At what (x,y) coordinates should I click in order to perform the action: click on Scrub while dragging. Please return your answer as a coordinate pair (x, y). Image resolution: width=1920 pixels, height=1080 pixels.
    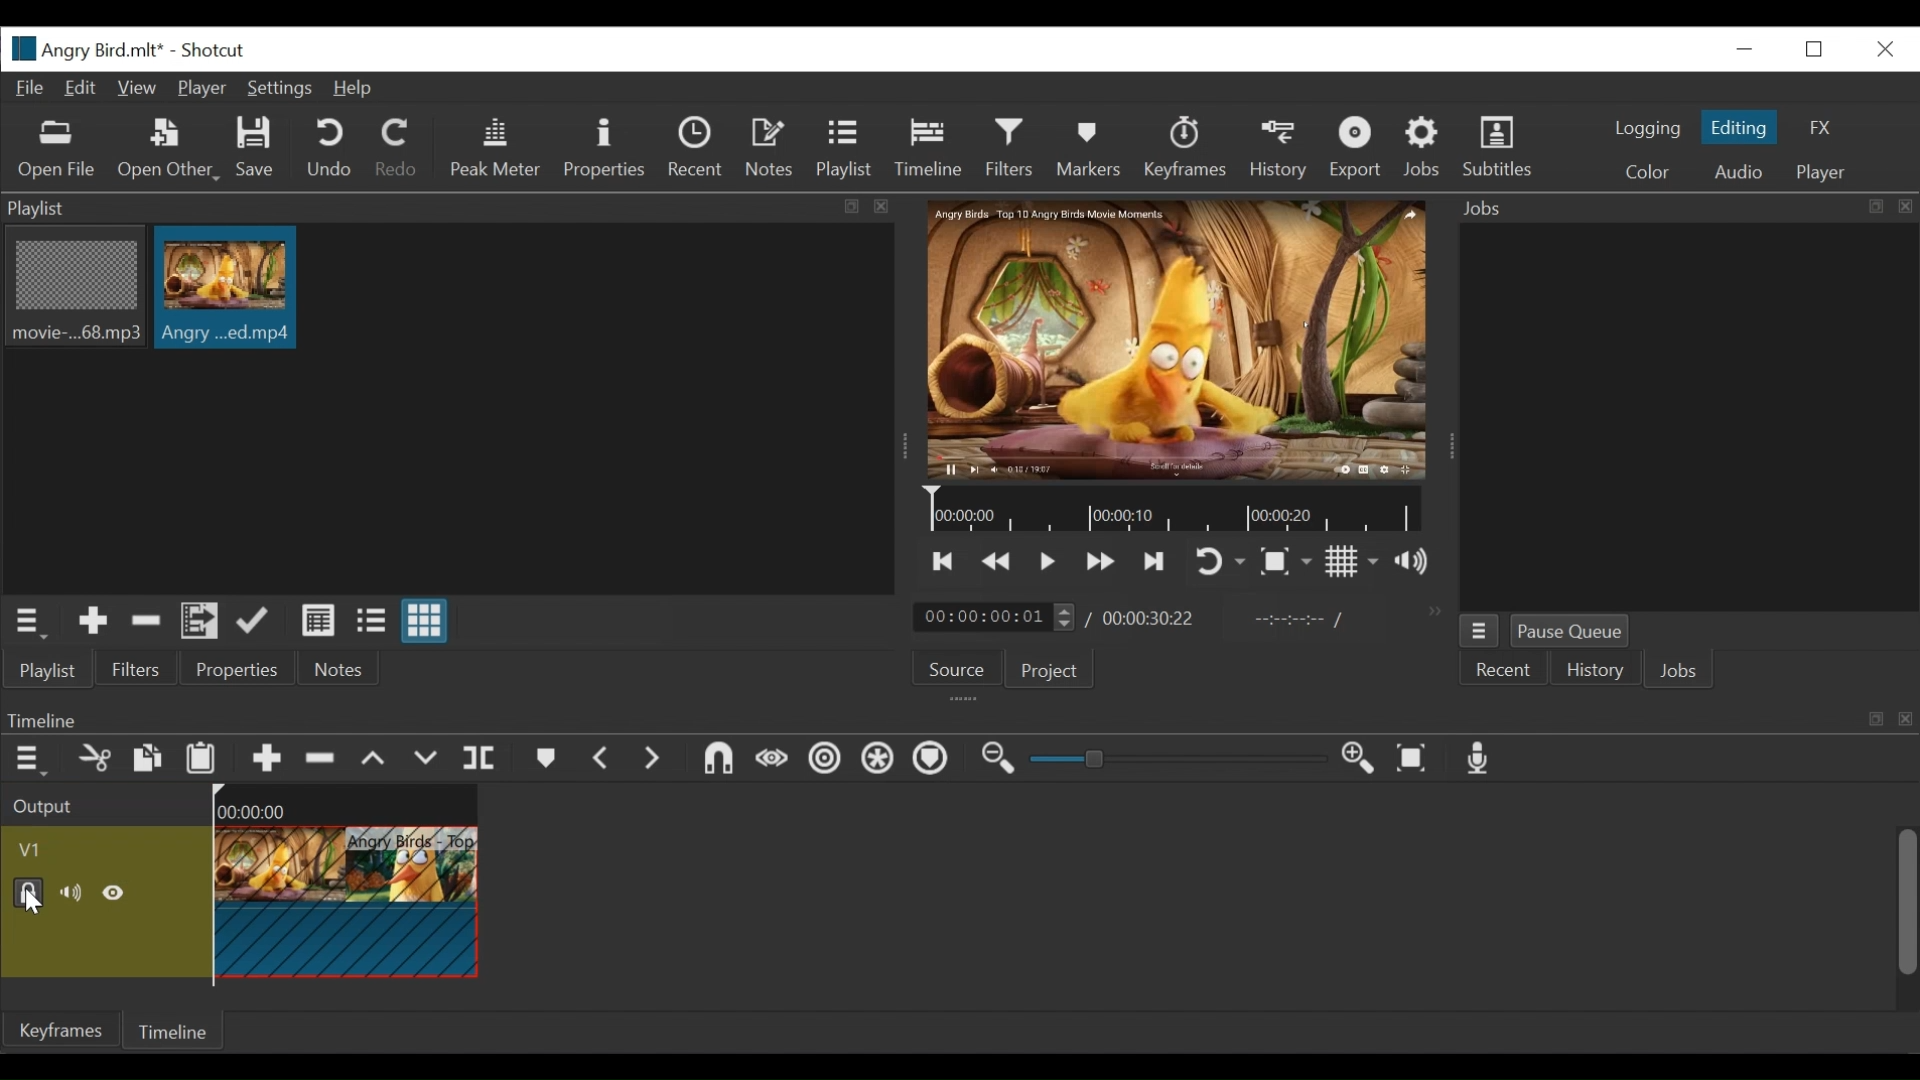
    Looking at the image, I should click on (771, 762).